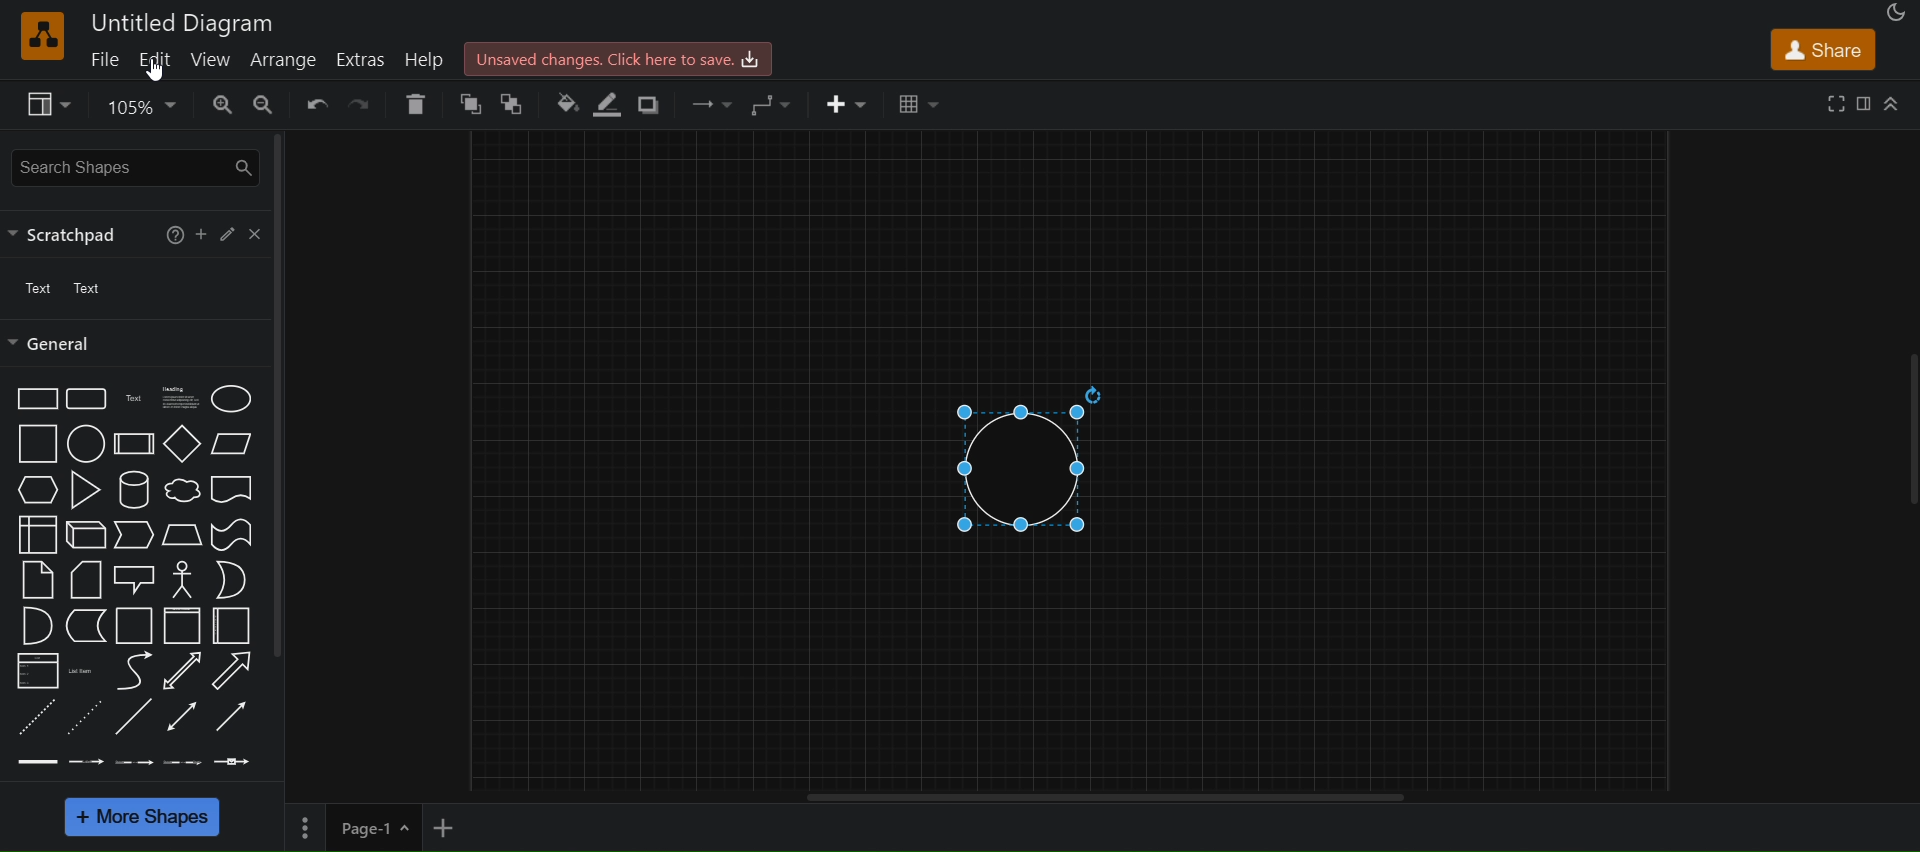 The image size is (1920, 852). I want to click on rectangle, so click(32, 400).